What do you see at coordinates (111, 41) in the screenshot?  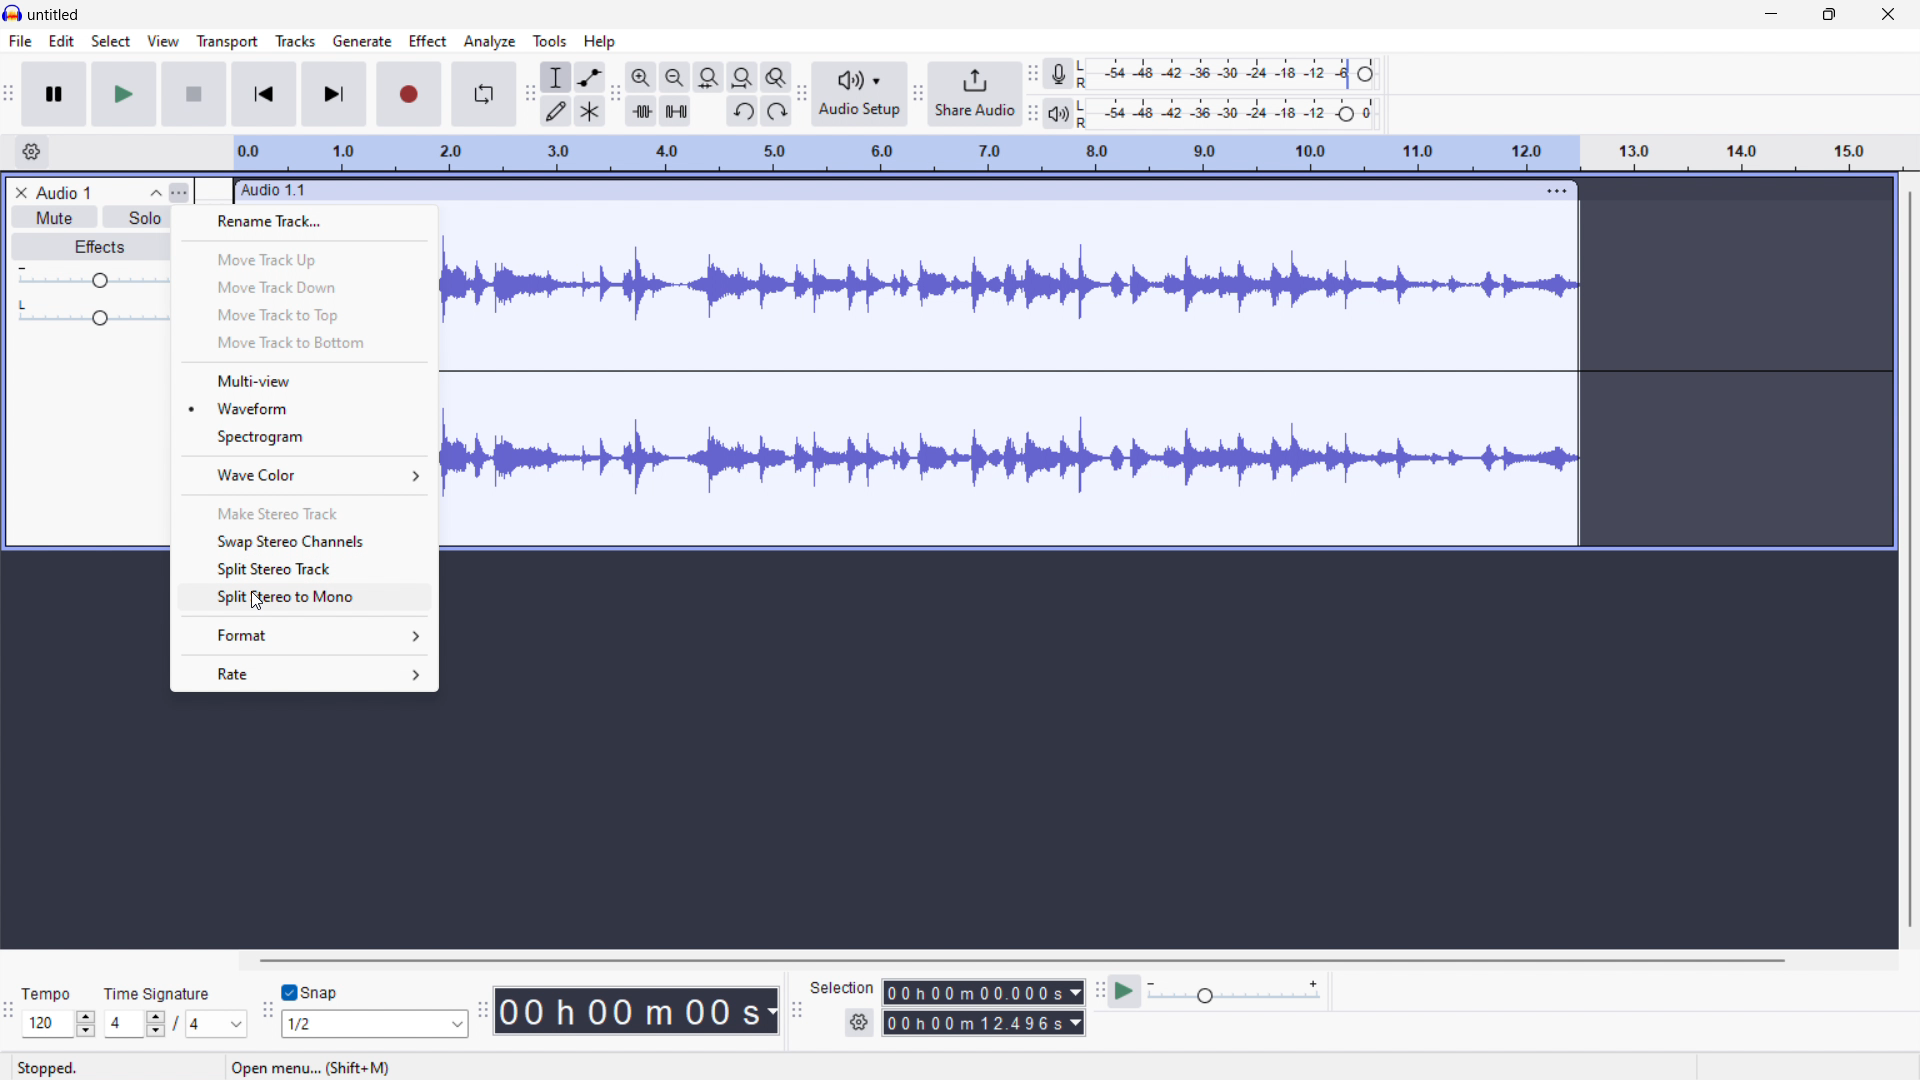 I see `select` at bounding box center [111, 41].